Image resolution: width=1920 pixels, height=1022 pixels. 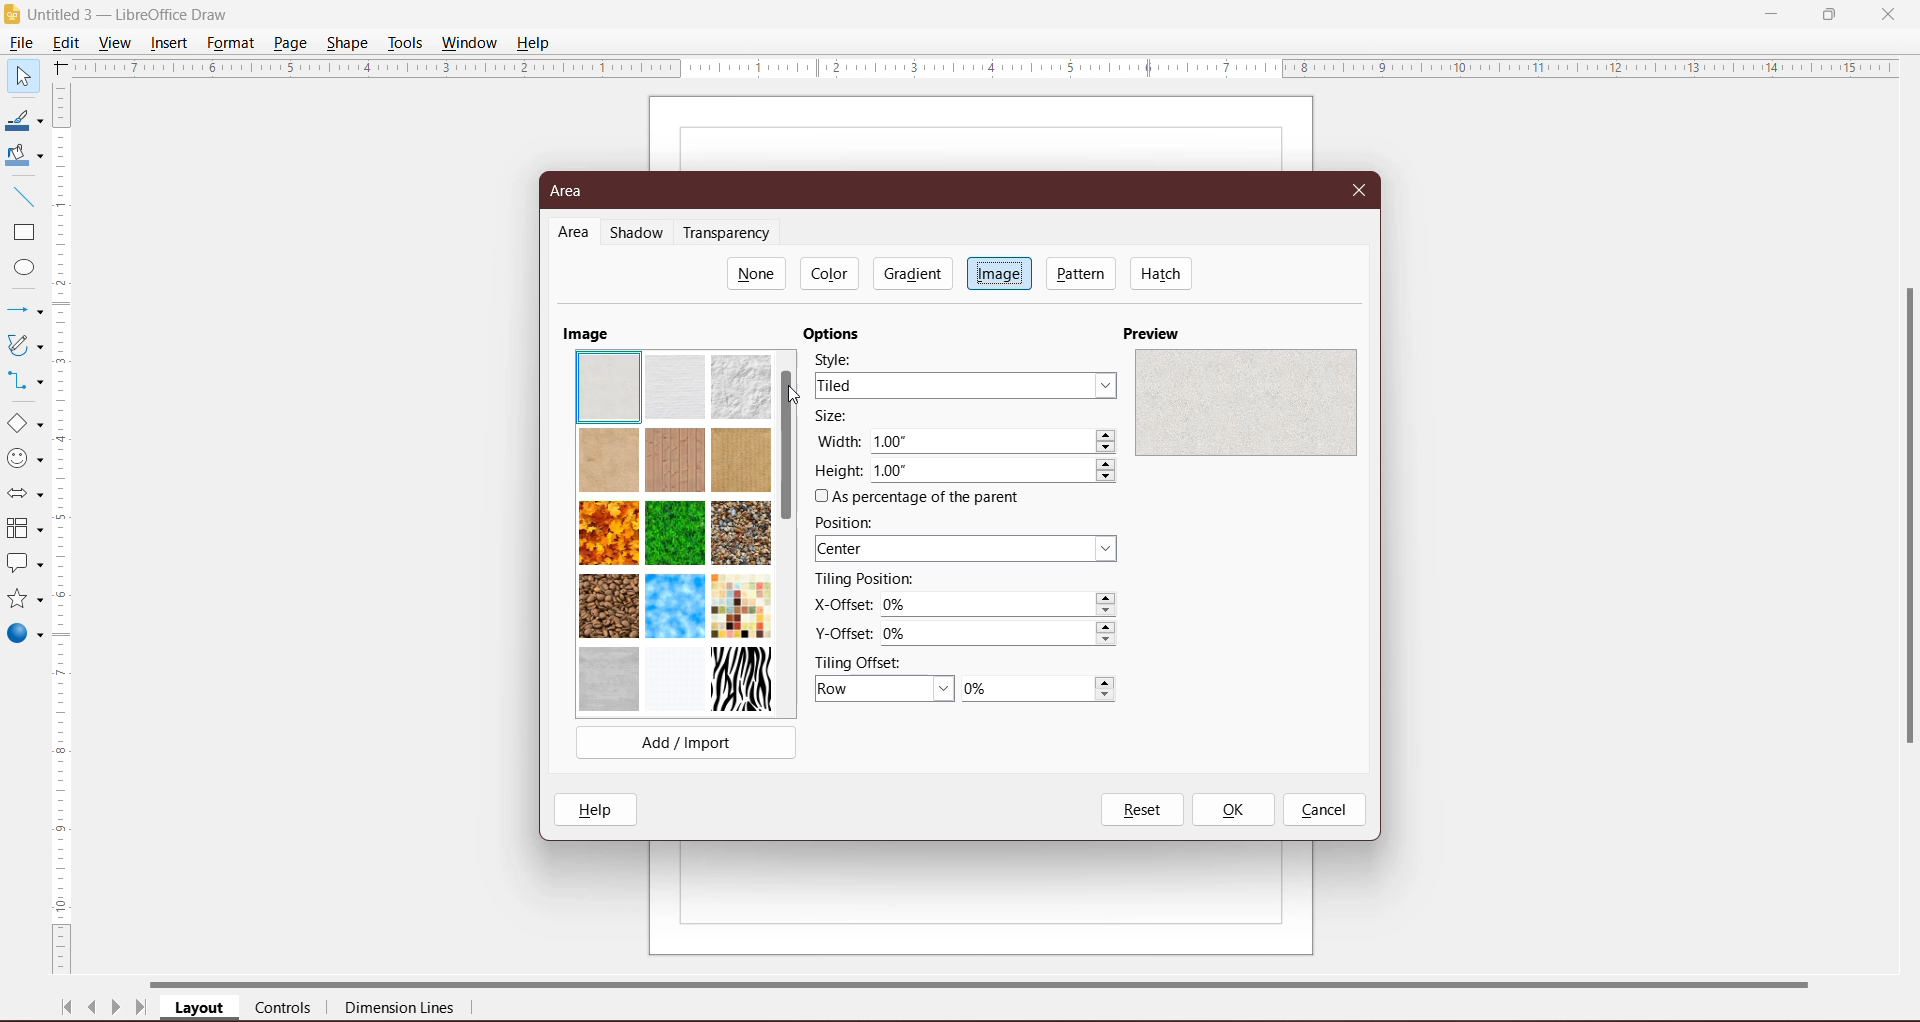 I want to click on Edit, so click(x=70, y=41).